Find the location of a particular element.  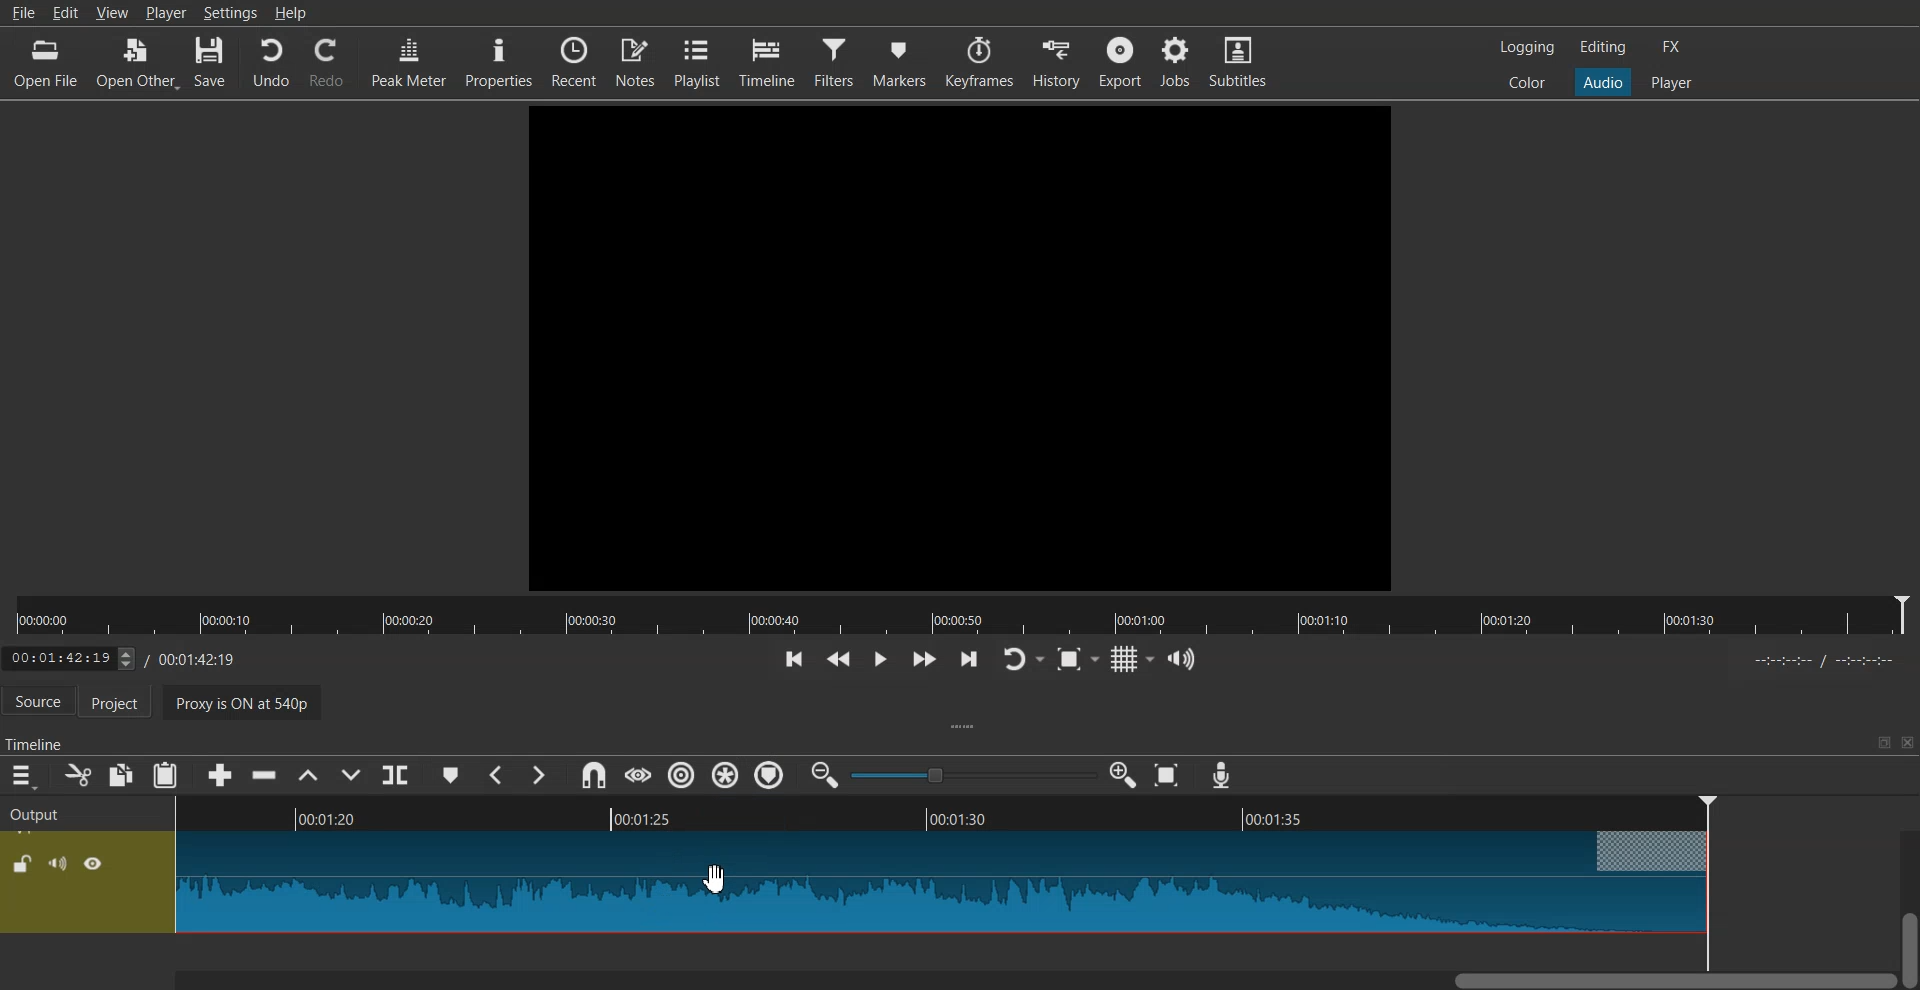

Toggle player looping is located at coordinates (1022, 658).